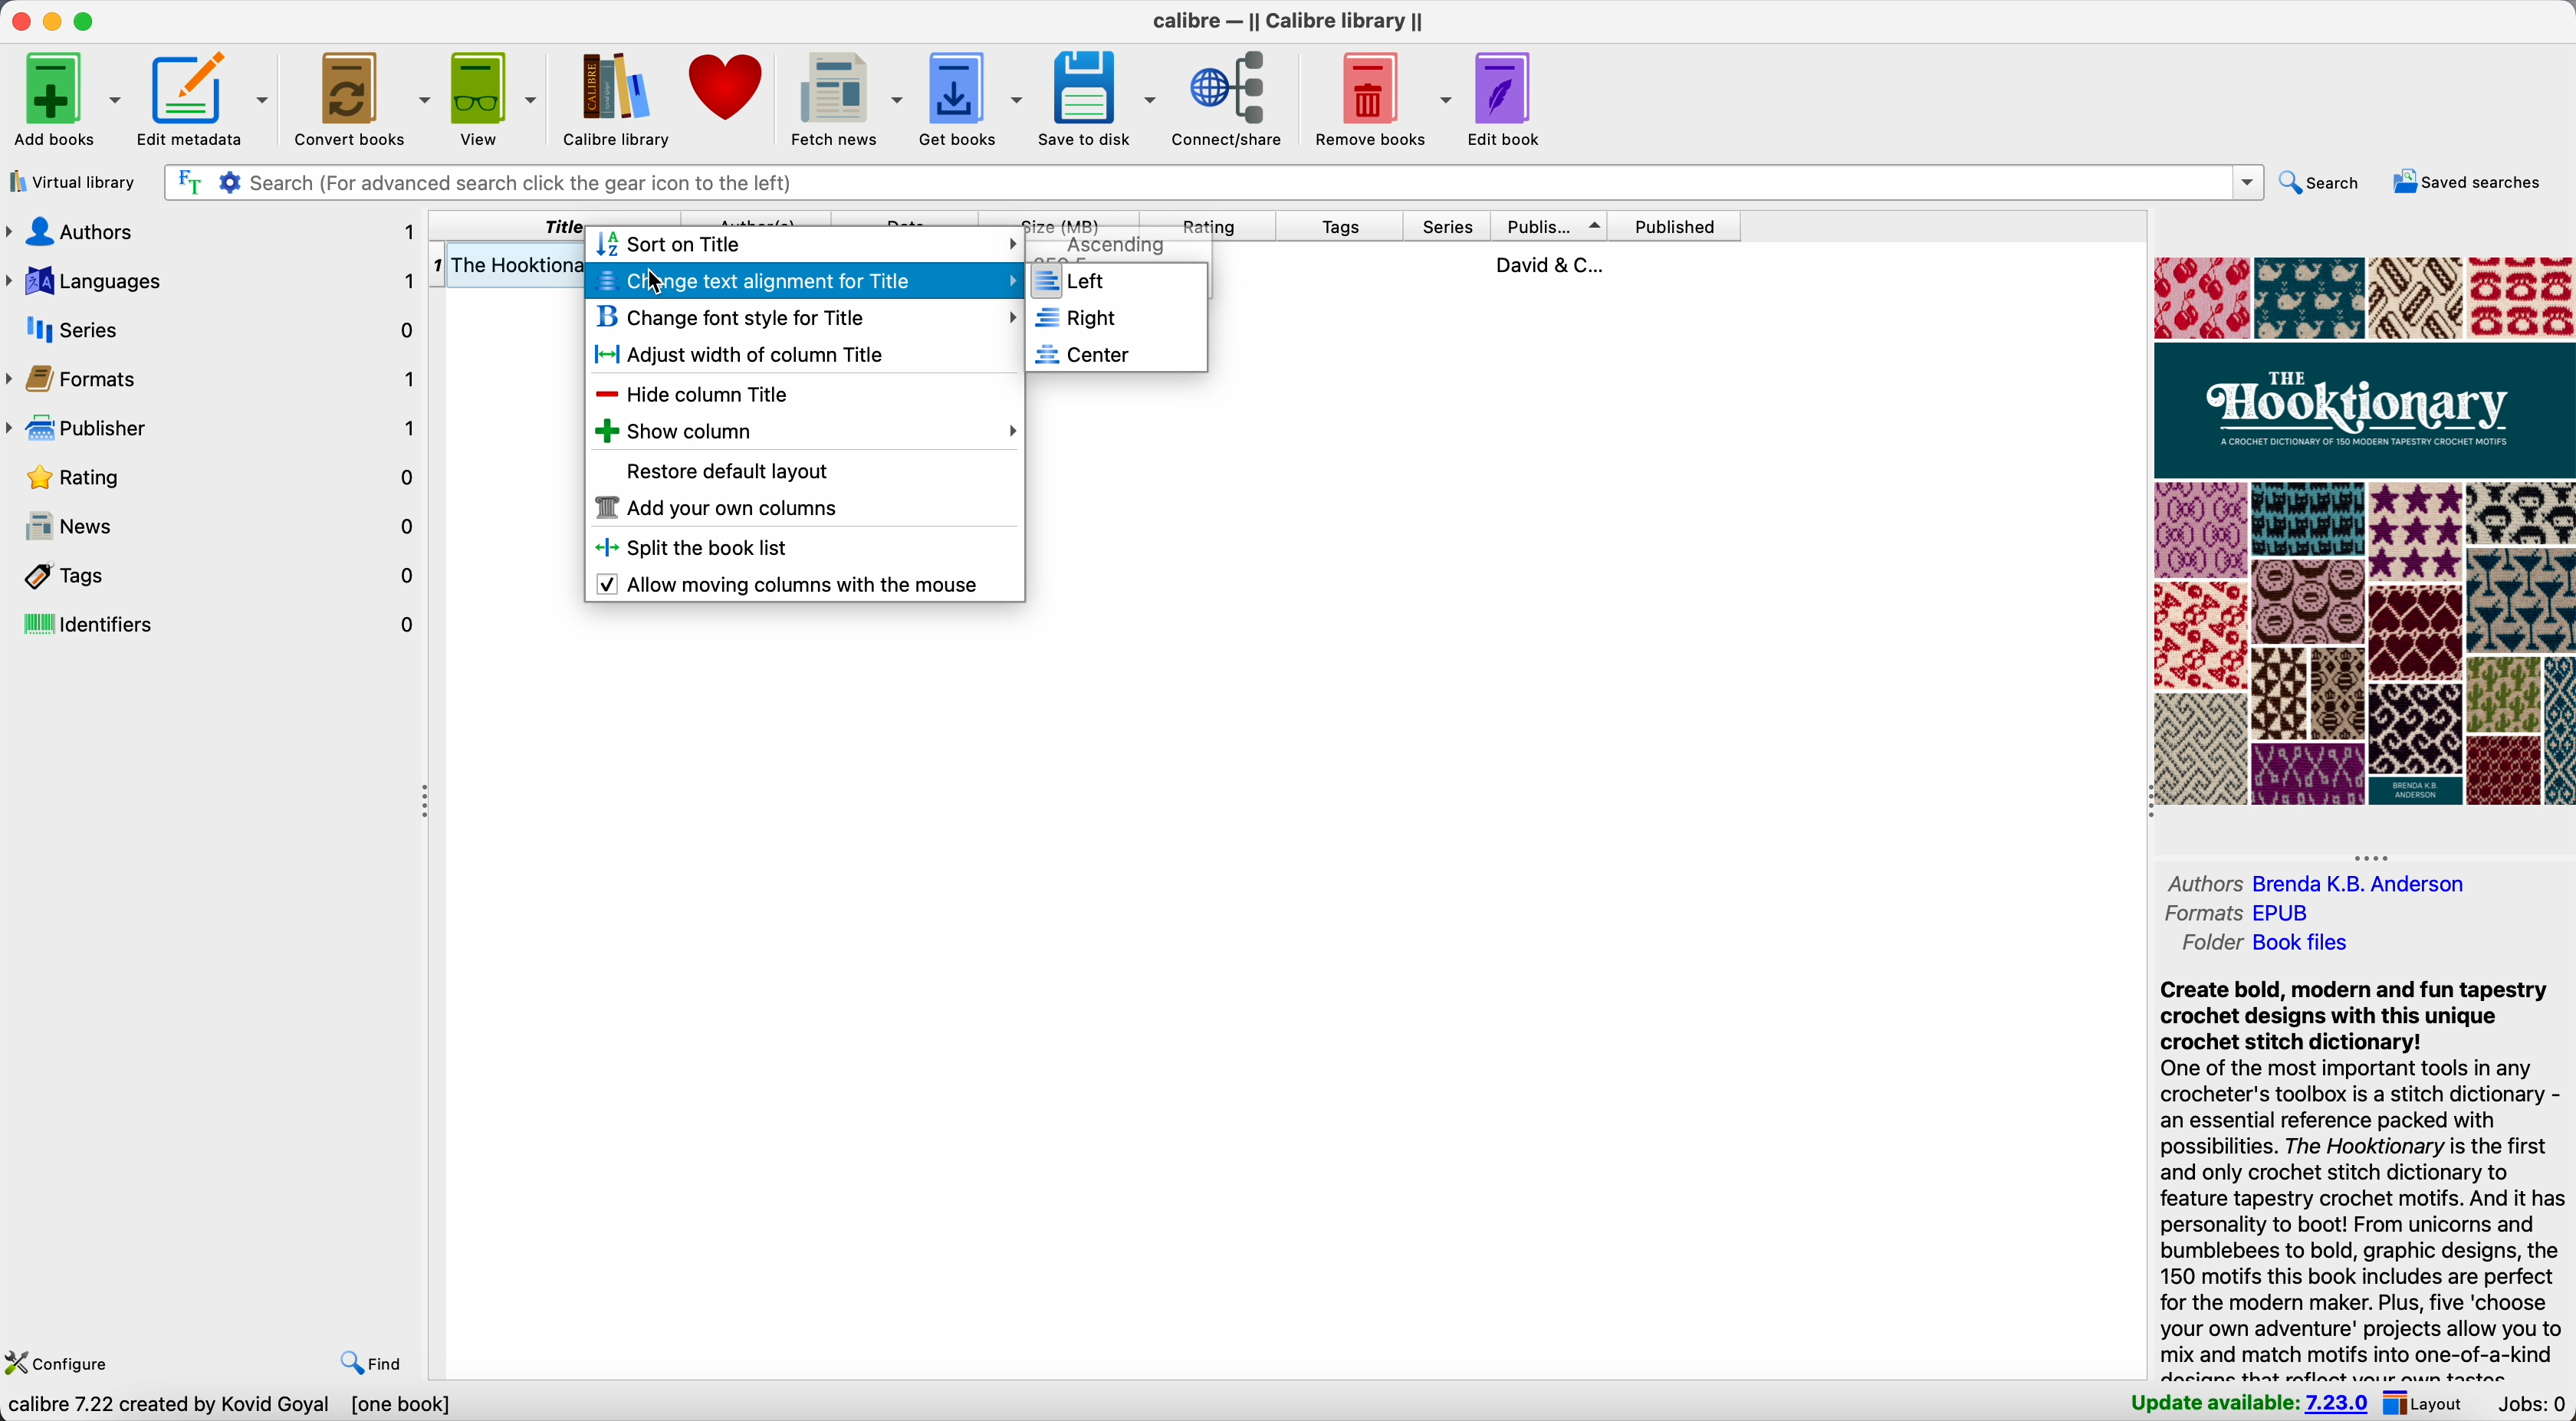 The image size is (2576, 1421). What do you see at coordinates (1293, 22) in the screenshot?
I see `Calibre - || Calibre library ||` at bounding box center [1293, 22].